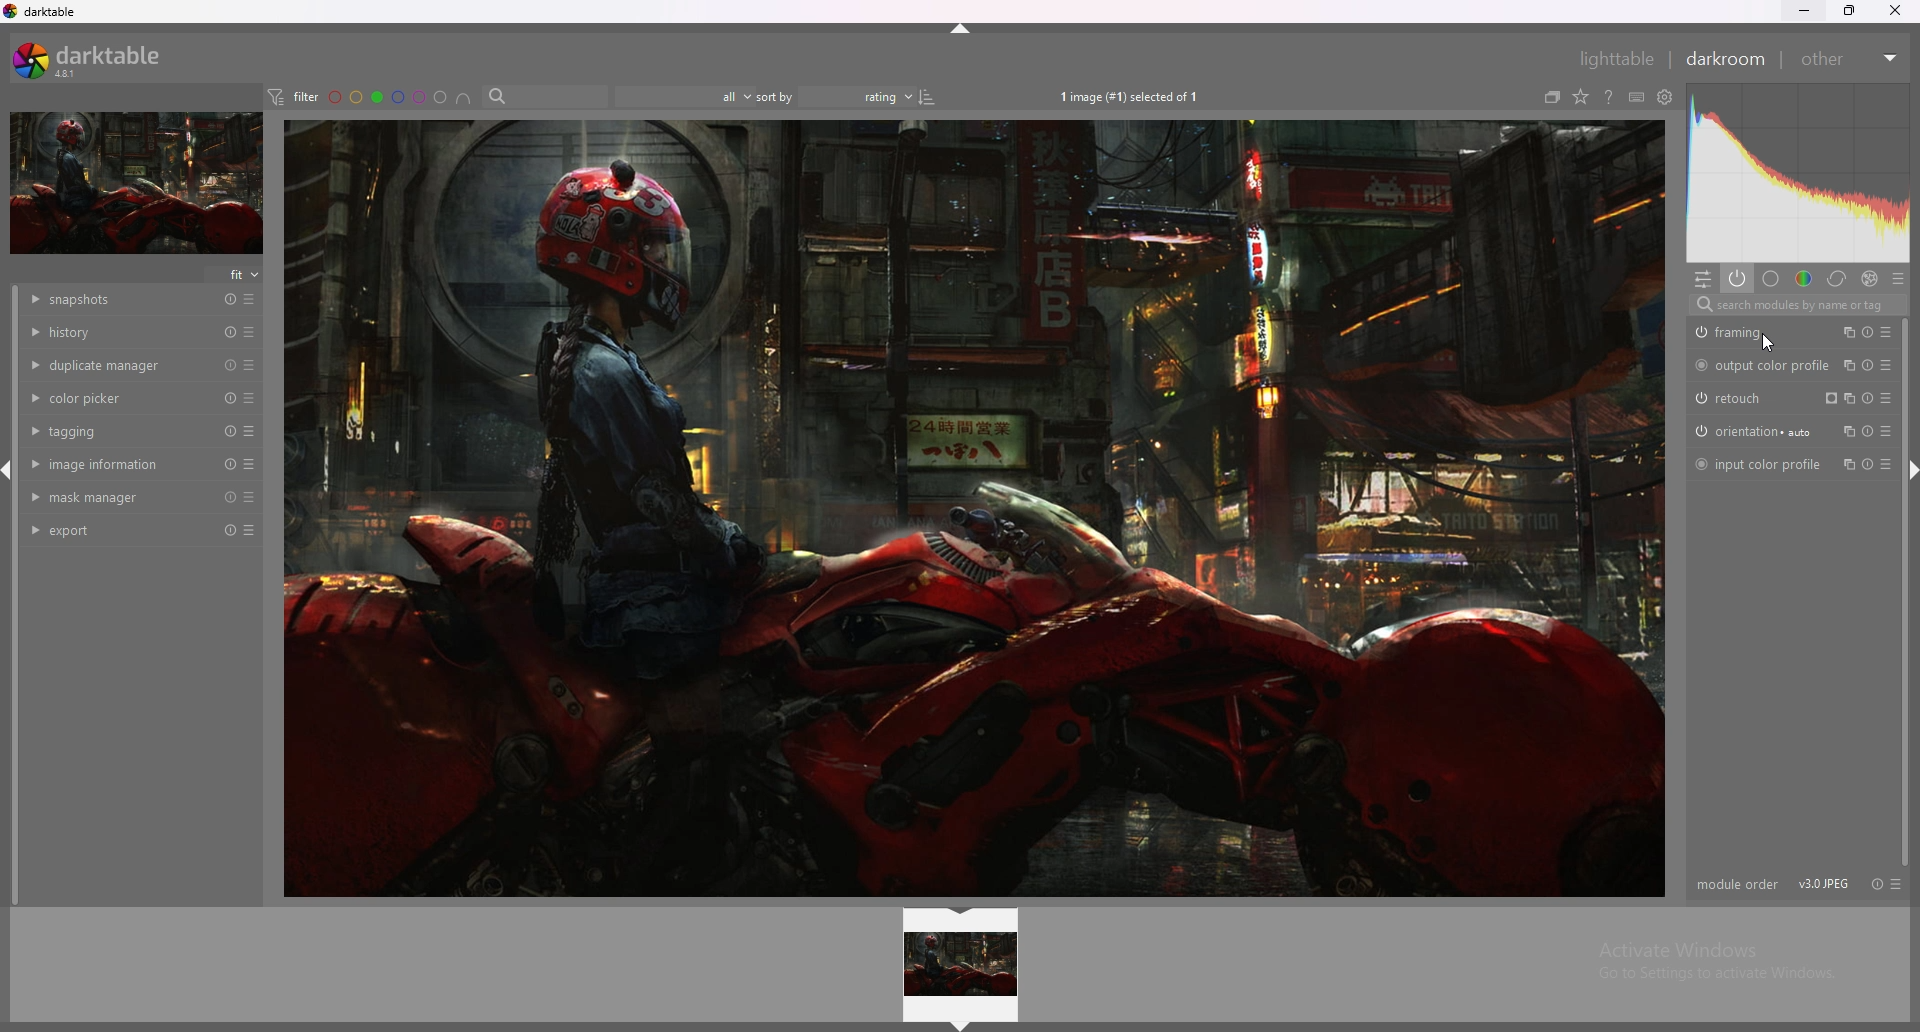 This screenshot has width=1920, height=1032. Describe the element at coordinates (251, 299) in the screenshot. I see `presets` at that location.